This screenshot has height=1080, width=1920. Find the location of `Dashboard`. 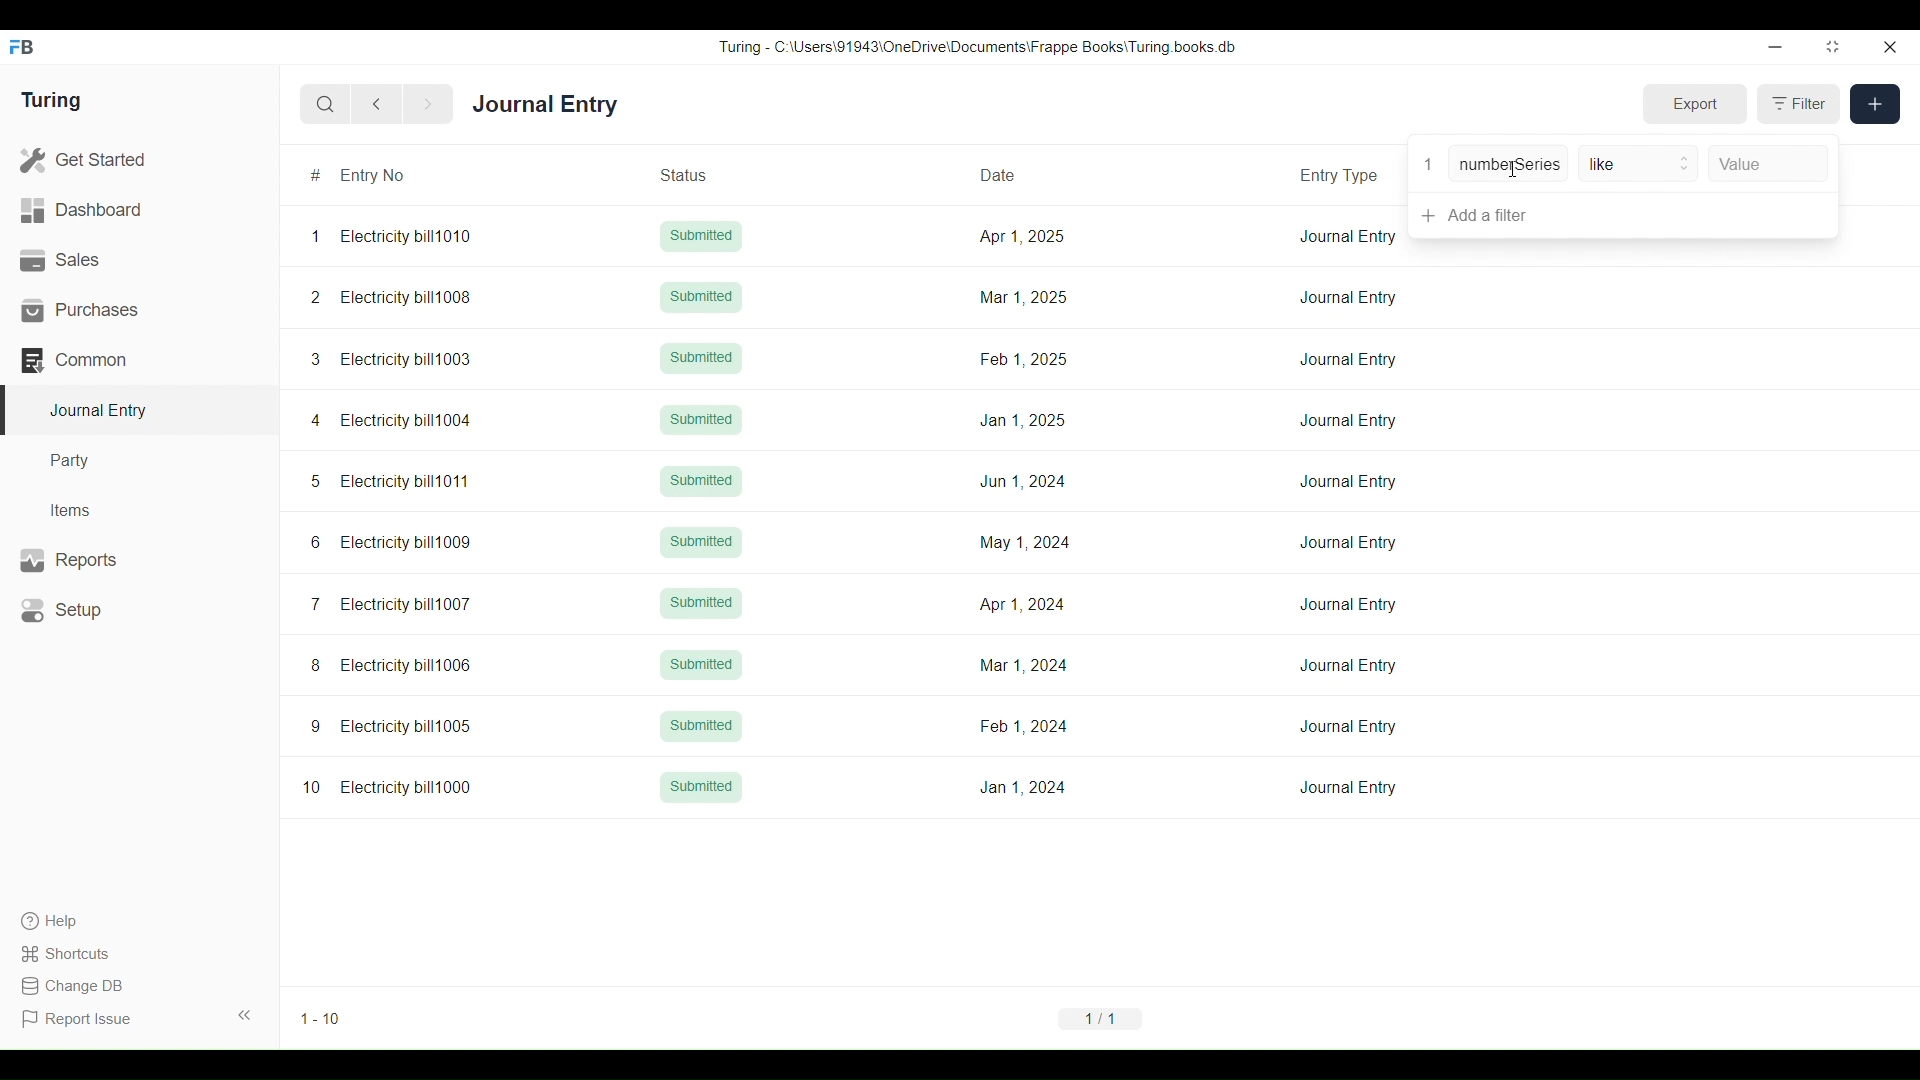

Dashboard is located at coordinates (139, 210).